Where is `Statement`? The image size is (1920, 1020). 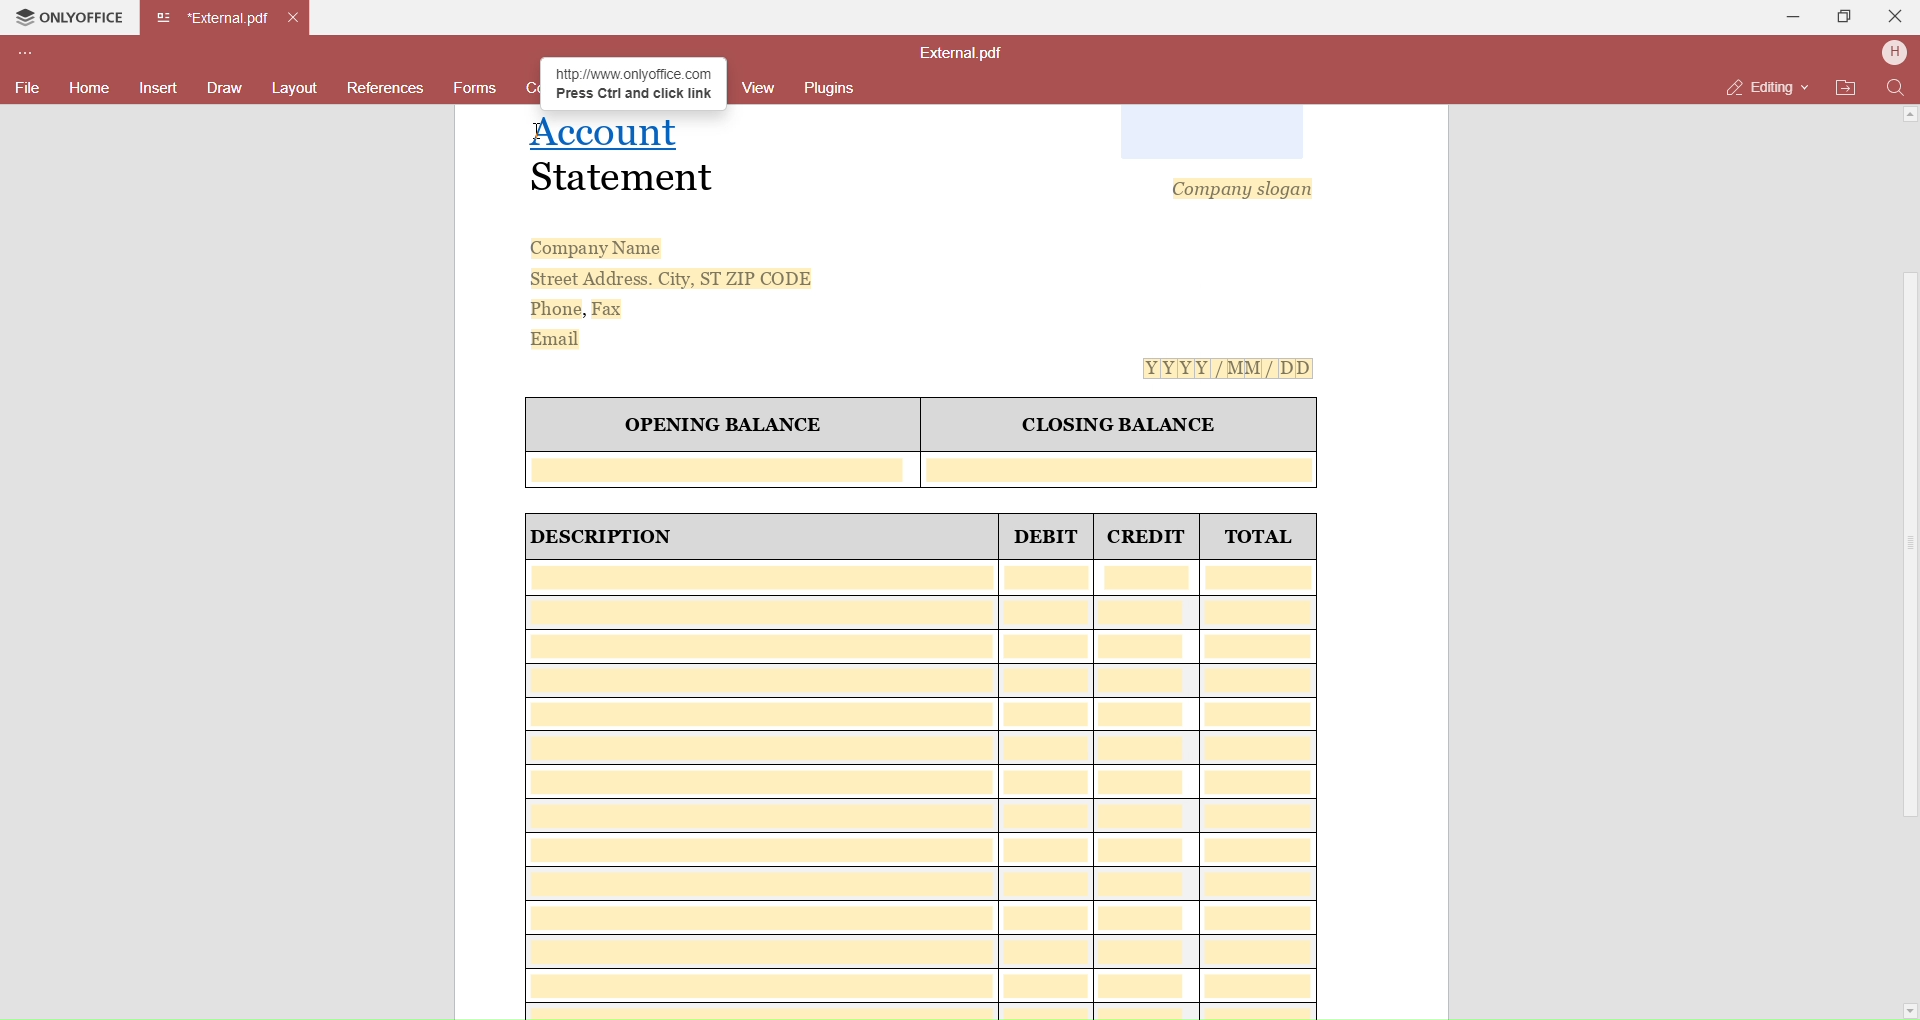
Statement is located at coordinates (623, 180).